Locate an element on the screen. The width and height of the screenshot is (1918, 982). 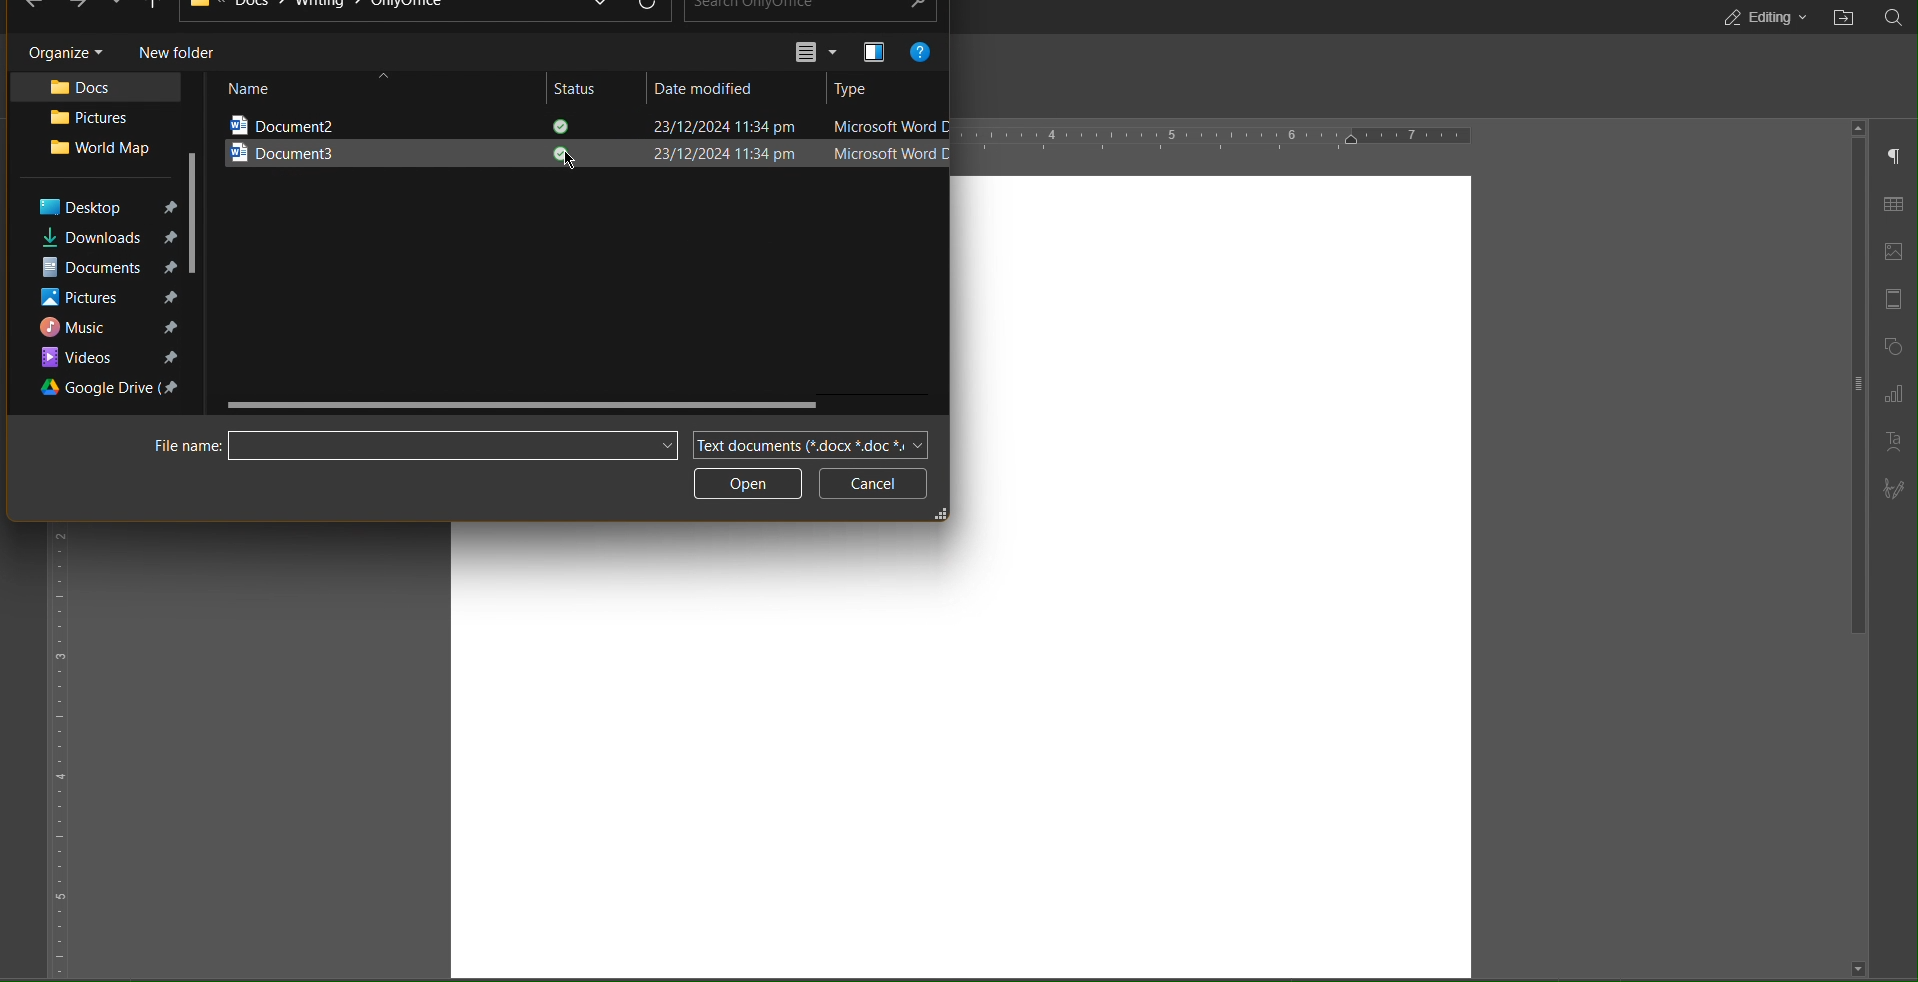
Date modified is located at coordinates (712, 88).